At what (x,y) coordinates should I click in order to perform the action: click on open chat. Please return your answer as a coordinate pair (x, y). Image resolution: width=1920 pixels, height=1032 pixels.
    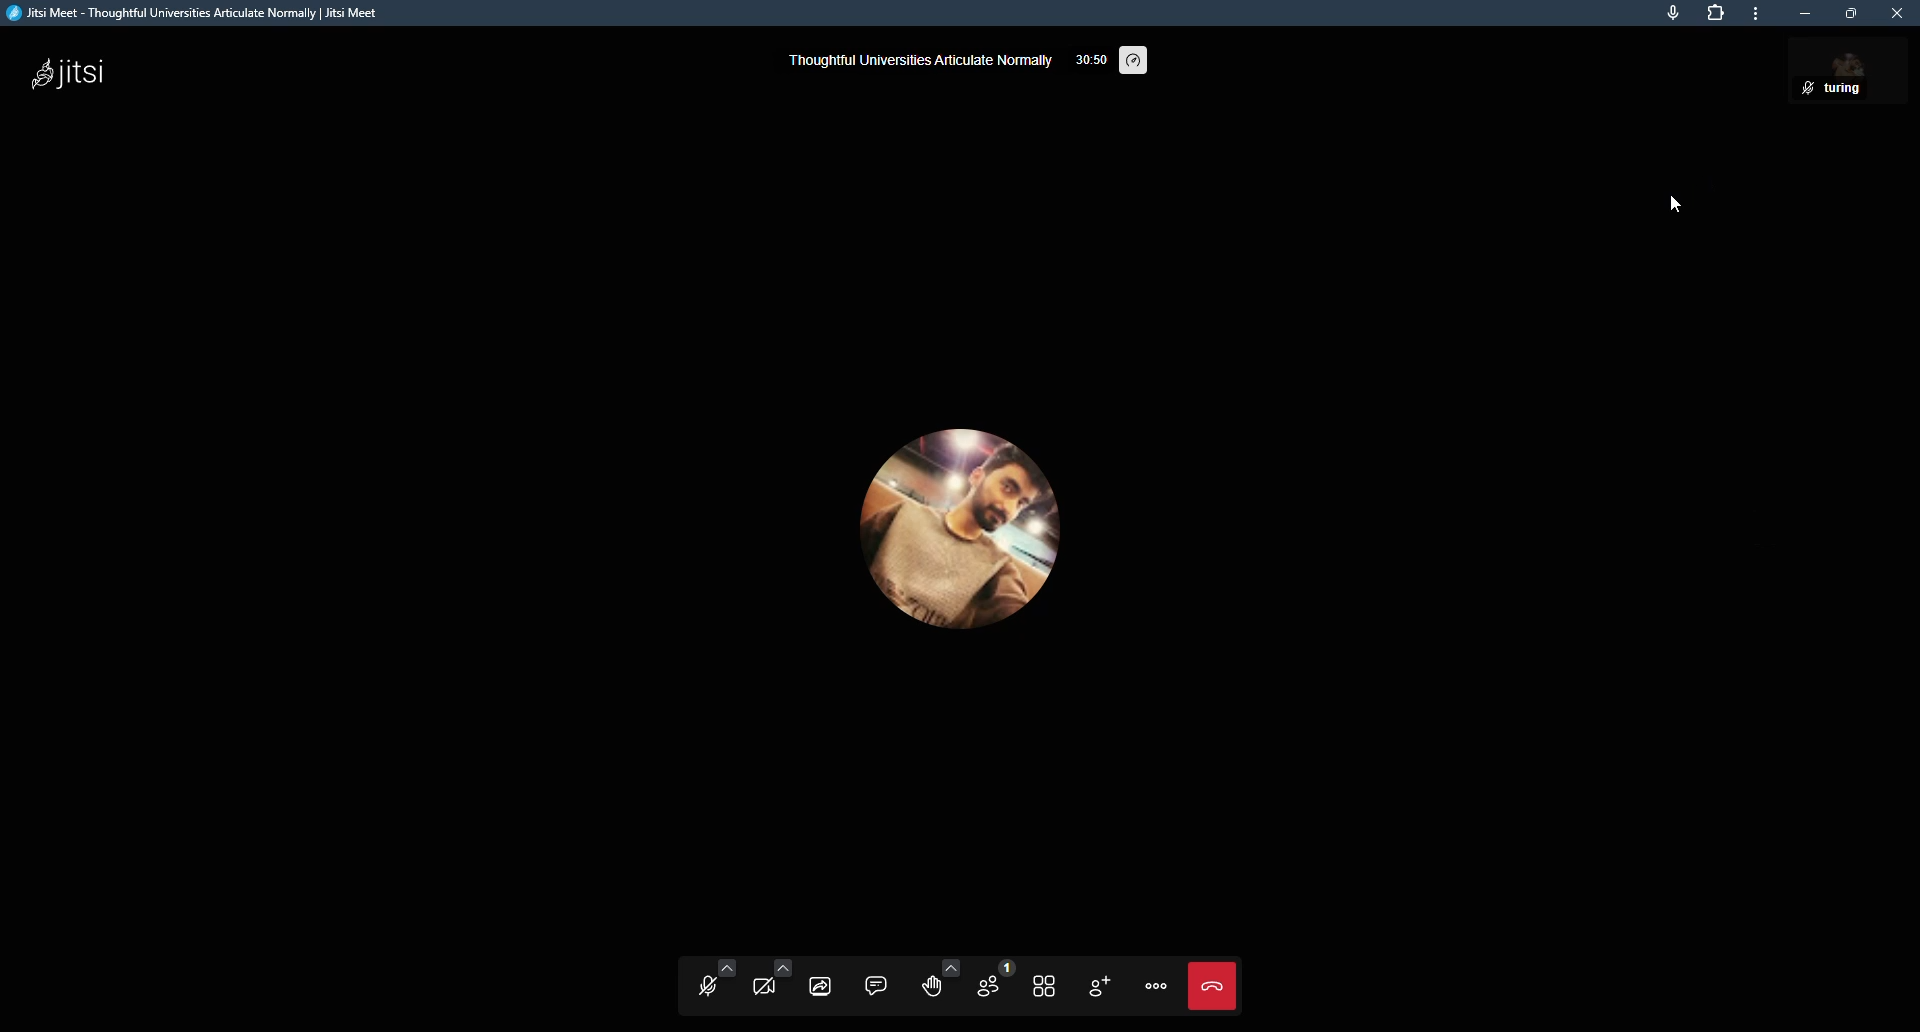
    Looking at the image, I should click on (877, 984).